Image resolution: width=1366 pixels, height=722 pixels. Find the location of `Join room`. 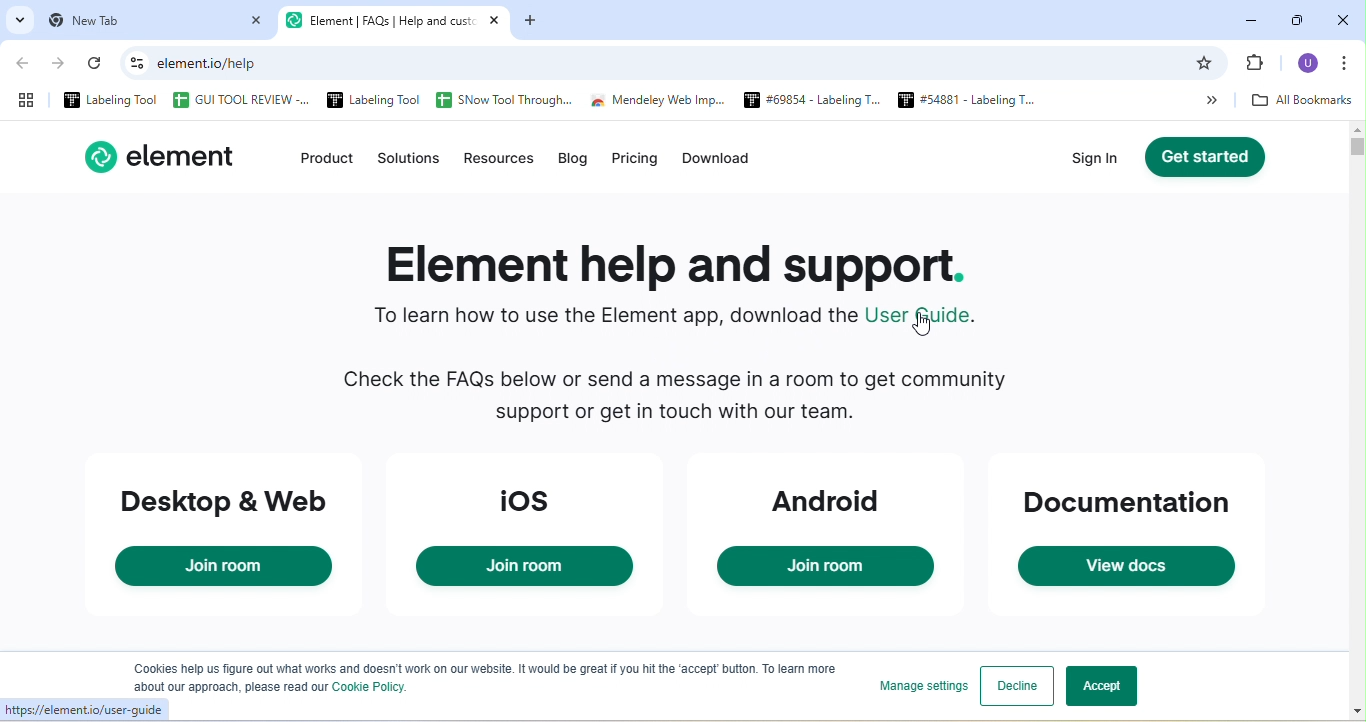

Join room is located at coordinates (815, 567).